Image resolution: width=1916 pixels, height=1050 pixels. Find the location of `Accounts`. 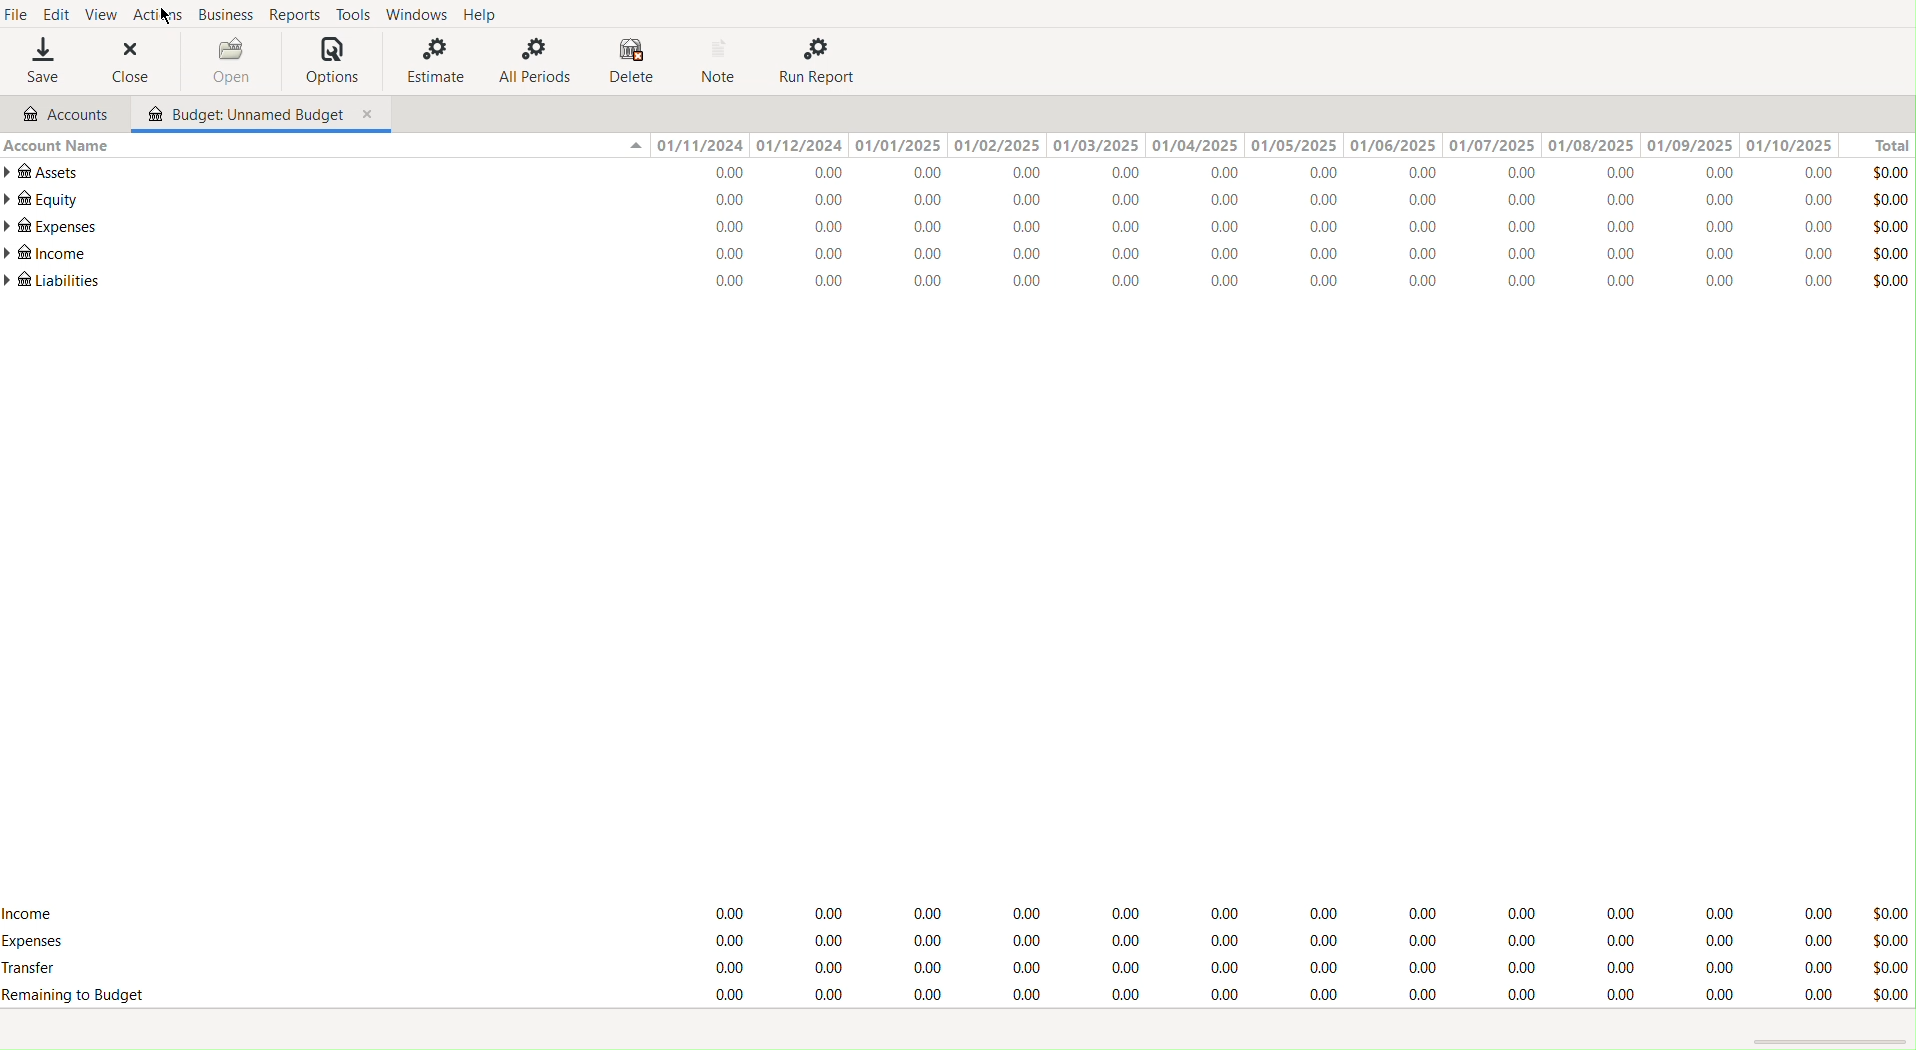

Accounts is located at coordinates (63, 112).